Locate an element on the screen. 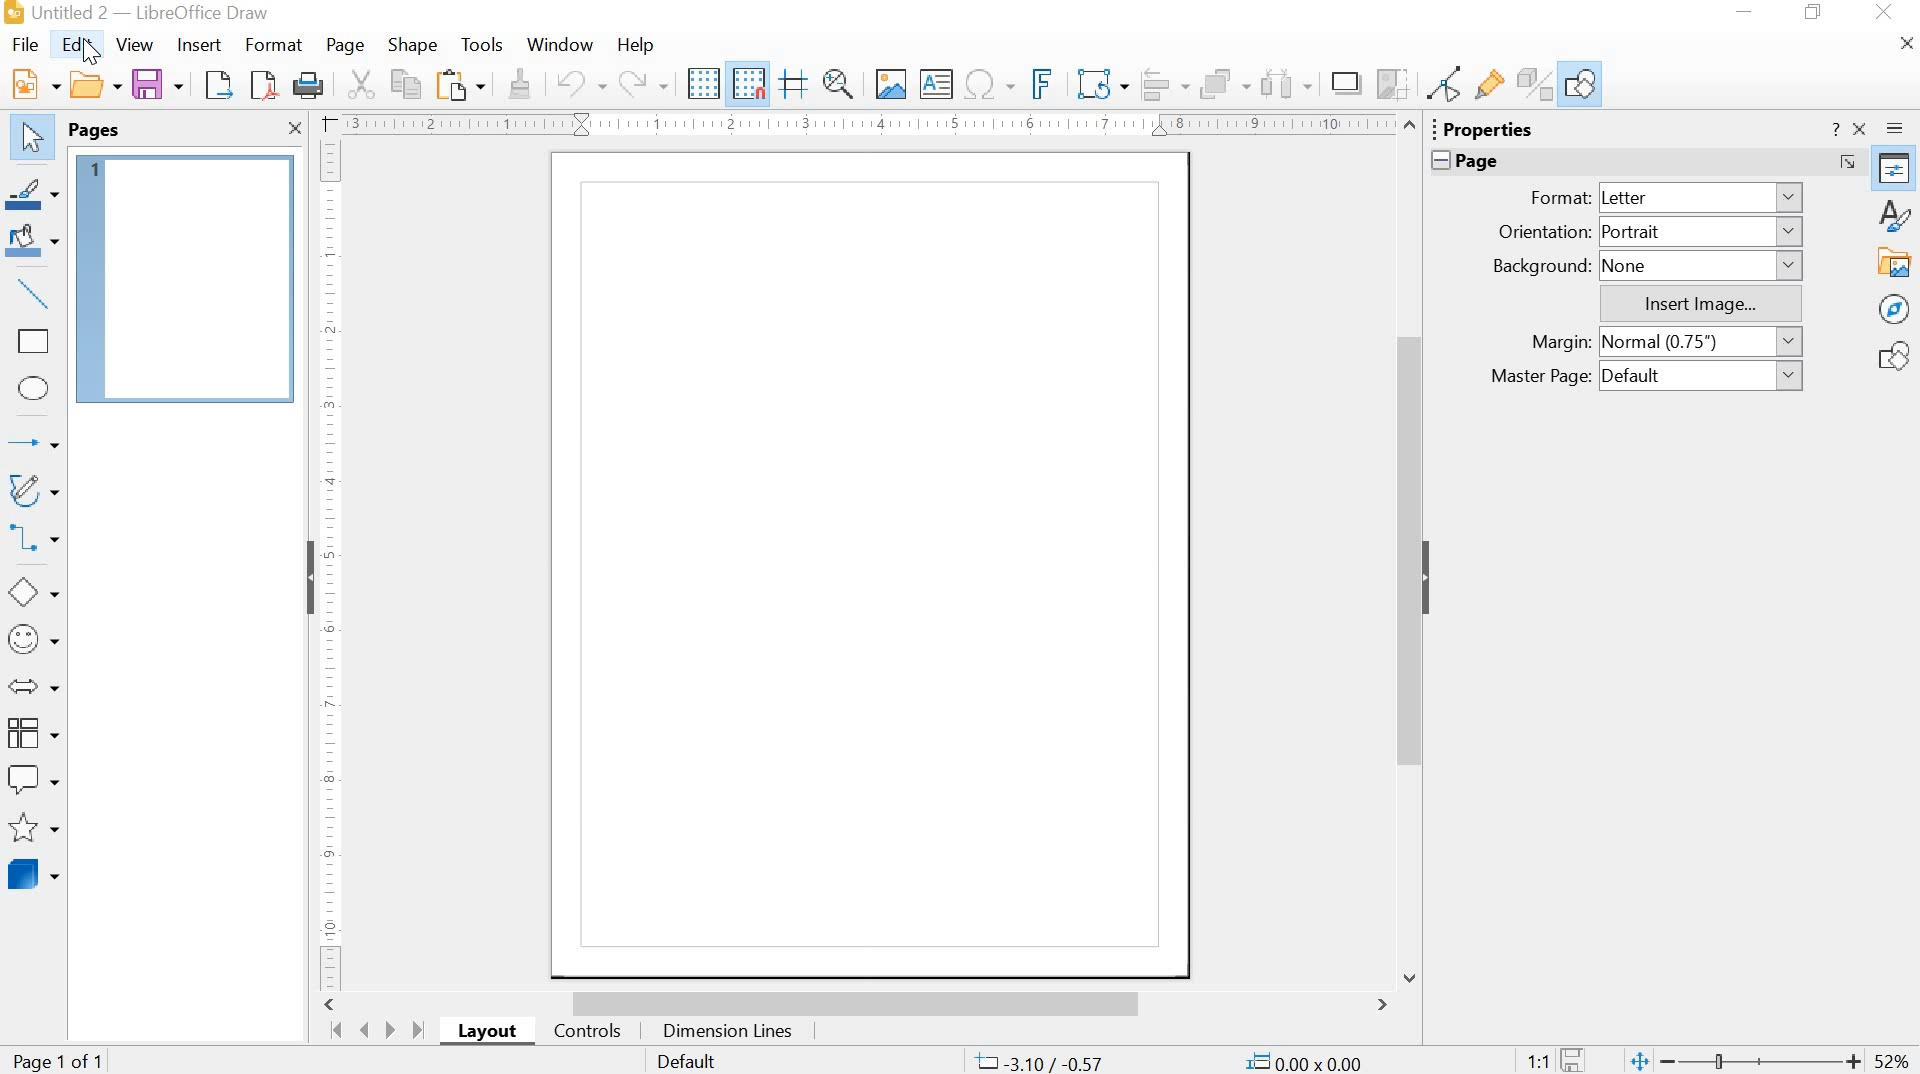  More Options is located at coordinates (1846, 161).